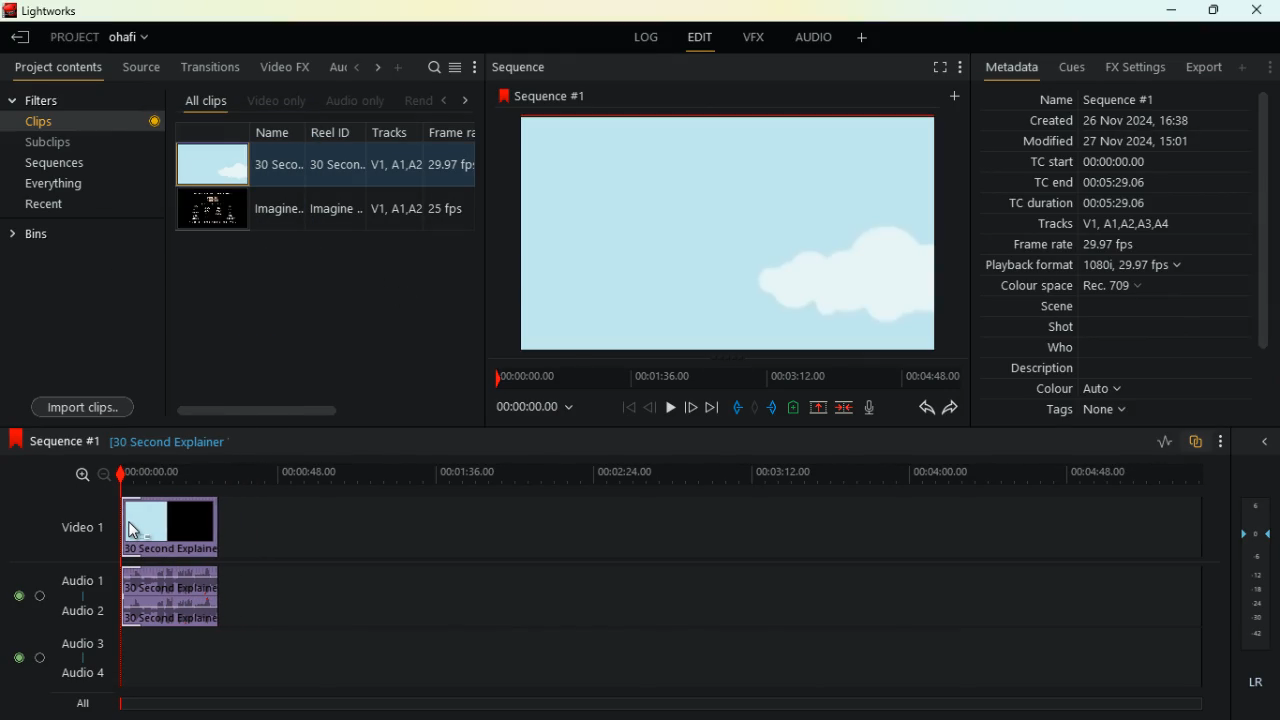 This screenshot has height=720, width=1280. Describe the element at coordinates (83, 674) in the screenshot. I see `audio 4` at that location.